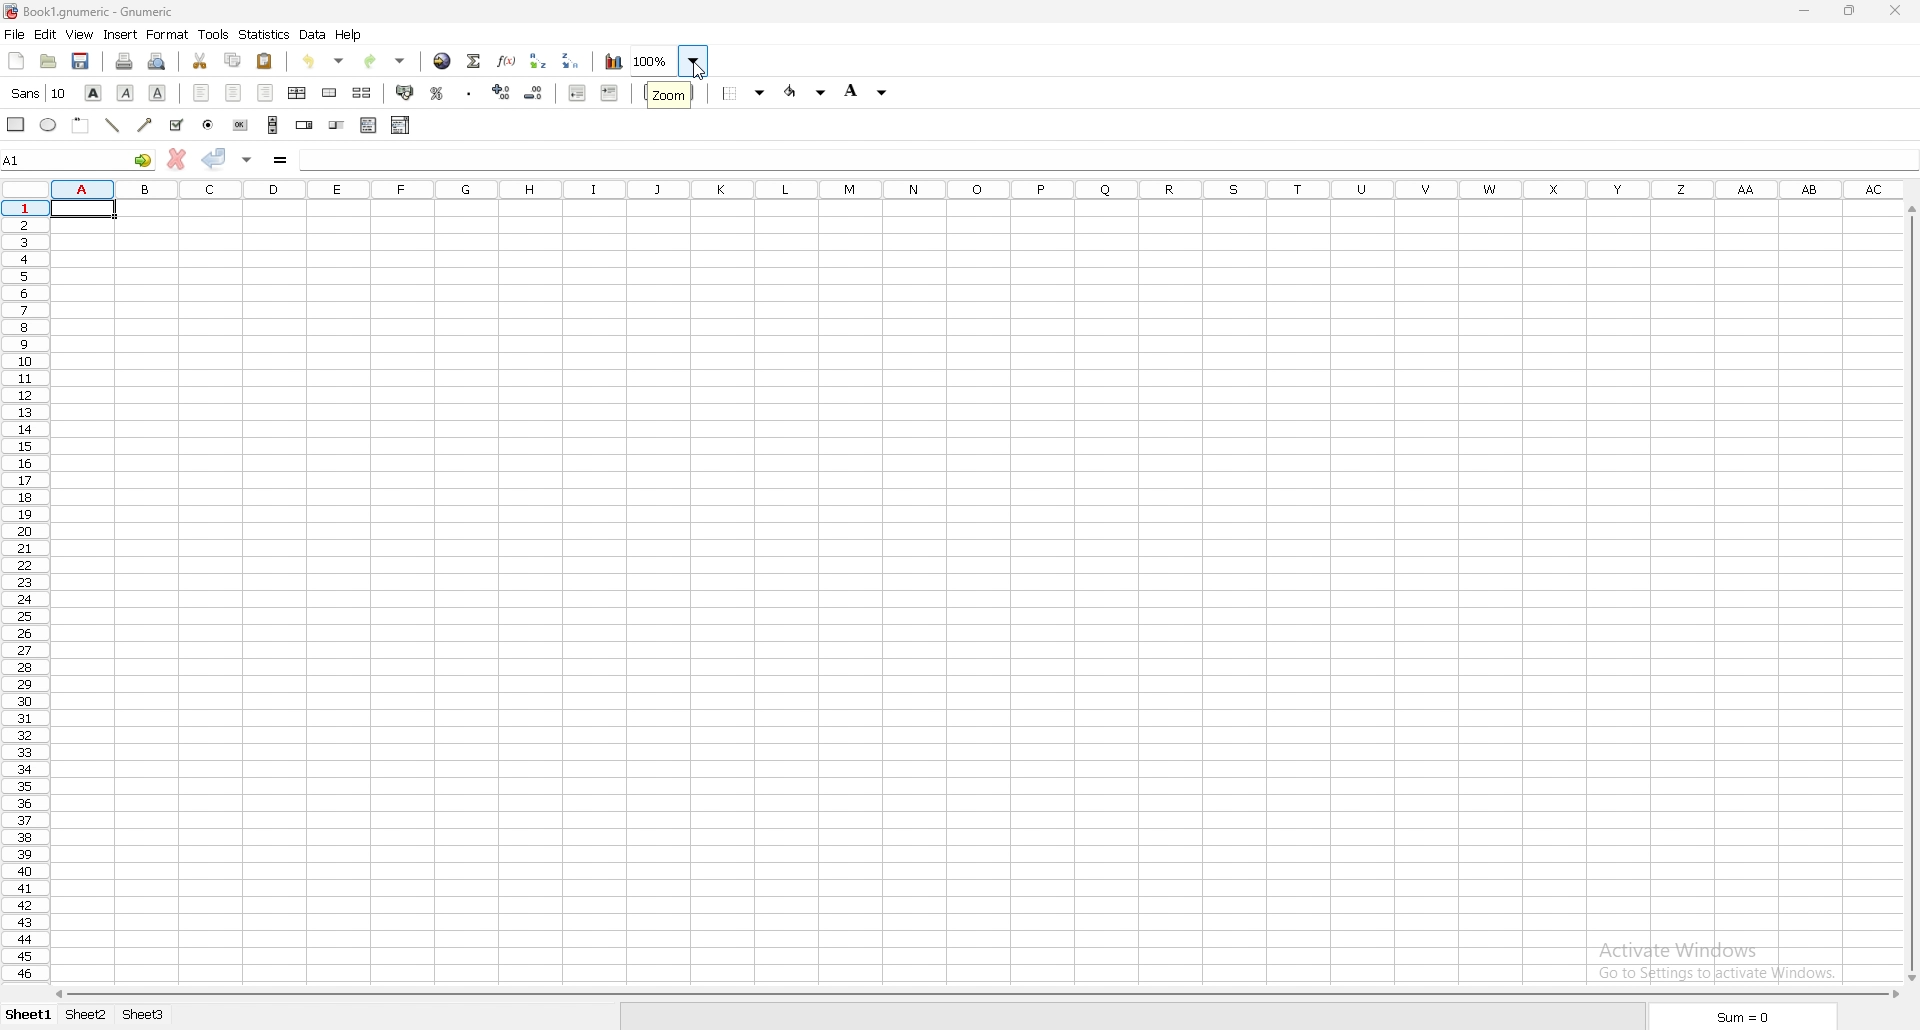 This screenshot has width=1920, height=1030. Describe the element at coordinates (570, 60) in the screenshot. I see `sort descending` at that location.